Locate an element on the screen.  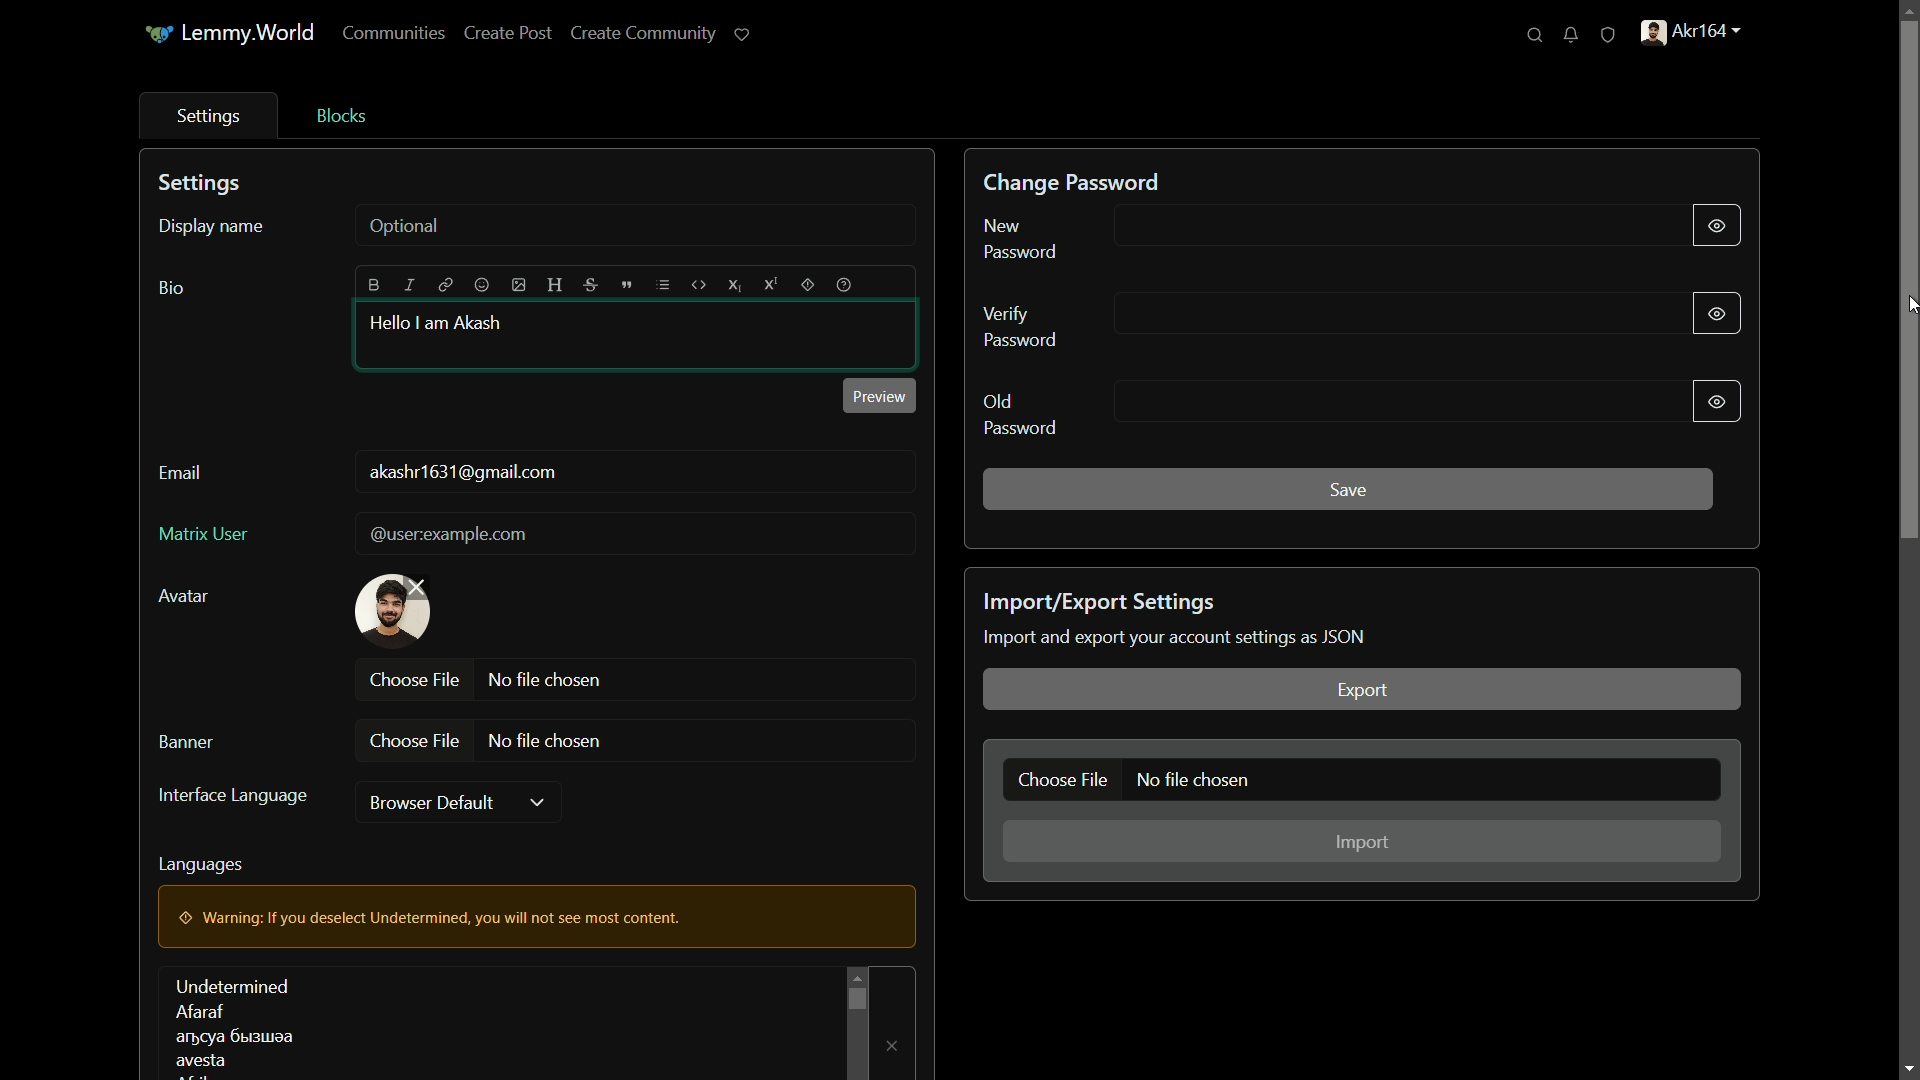
text is located at coordinates (1181, 635).